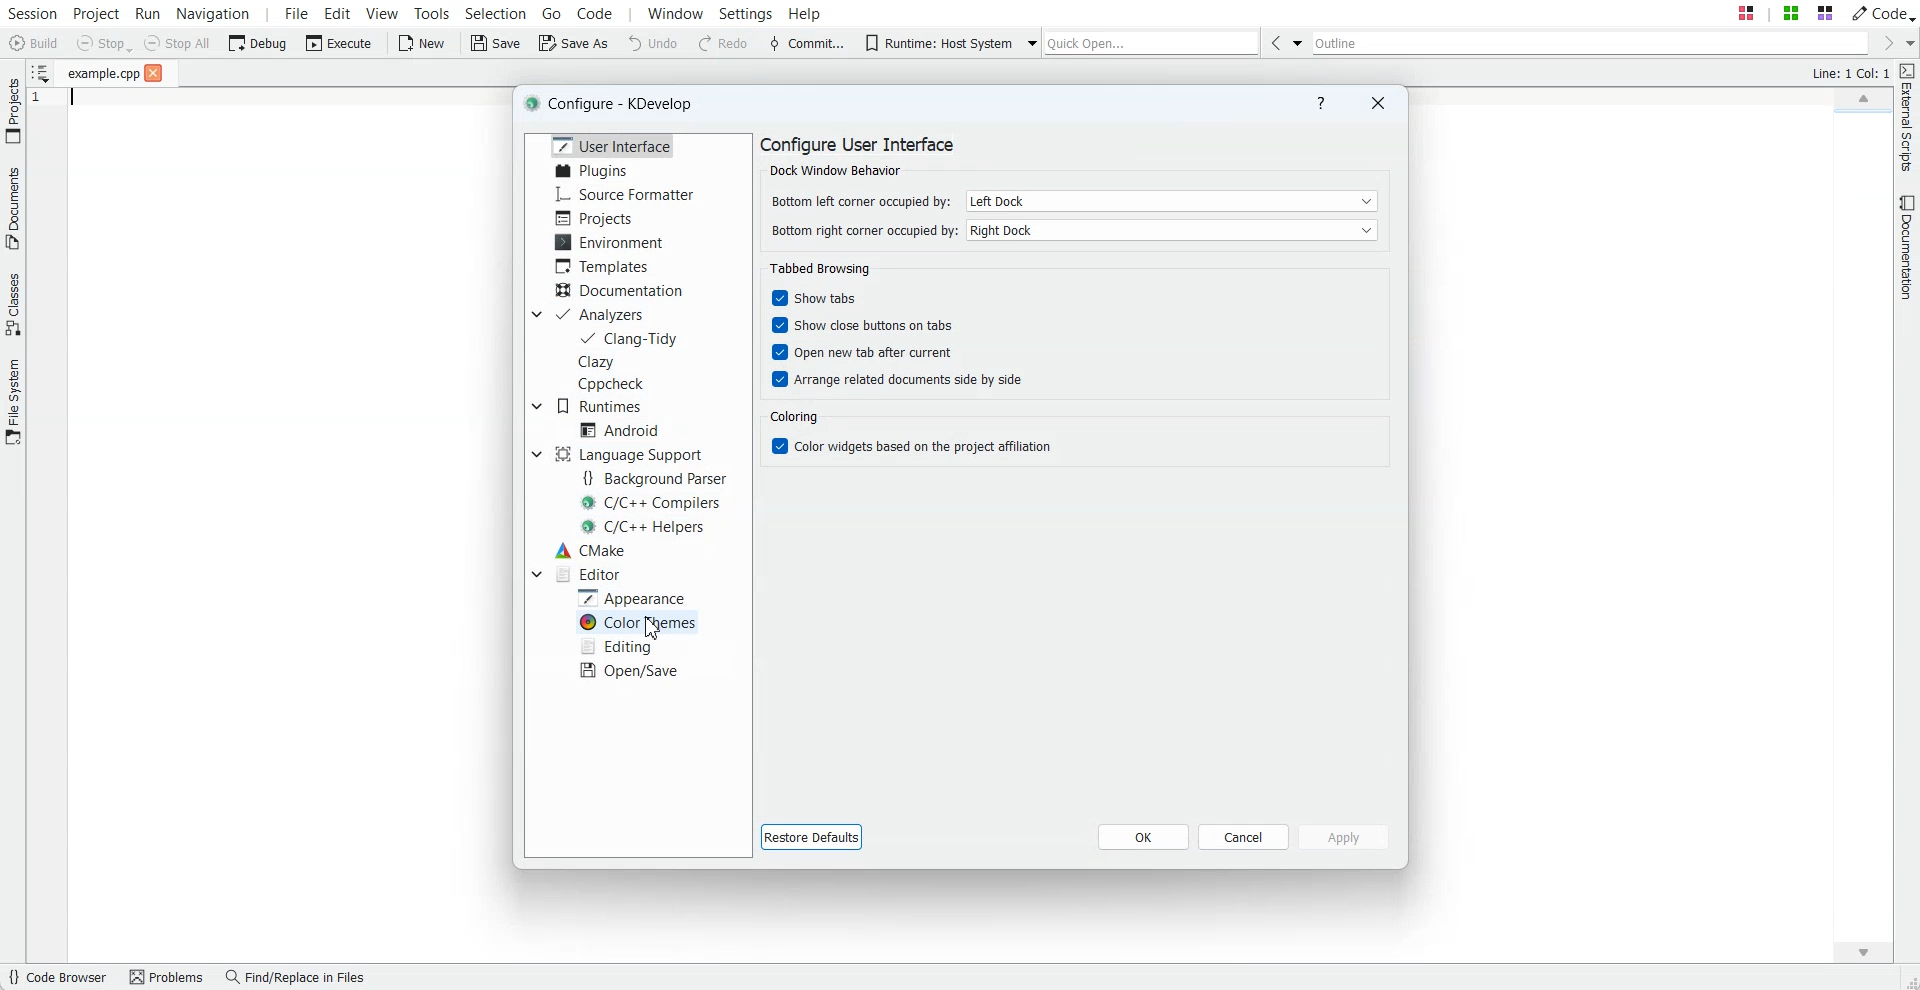 The height and width of the screenshot is (990, 1920). What do you see at coordinates (810, 836) in the screenshot?
I see `Restore Defaults` at bounding box center [810, 836].